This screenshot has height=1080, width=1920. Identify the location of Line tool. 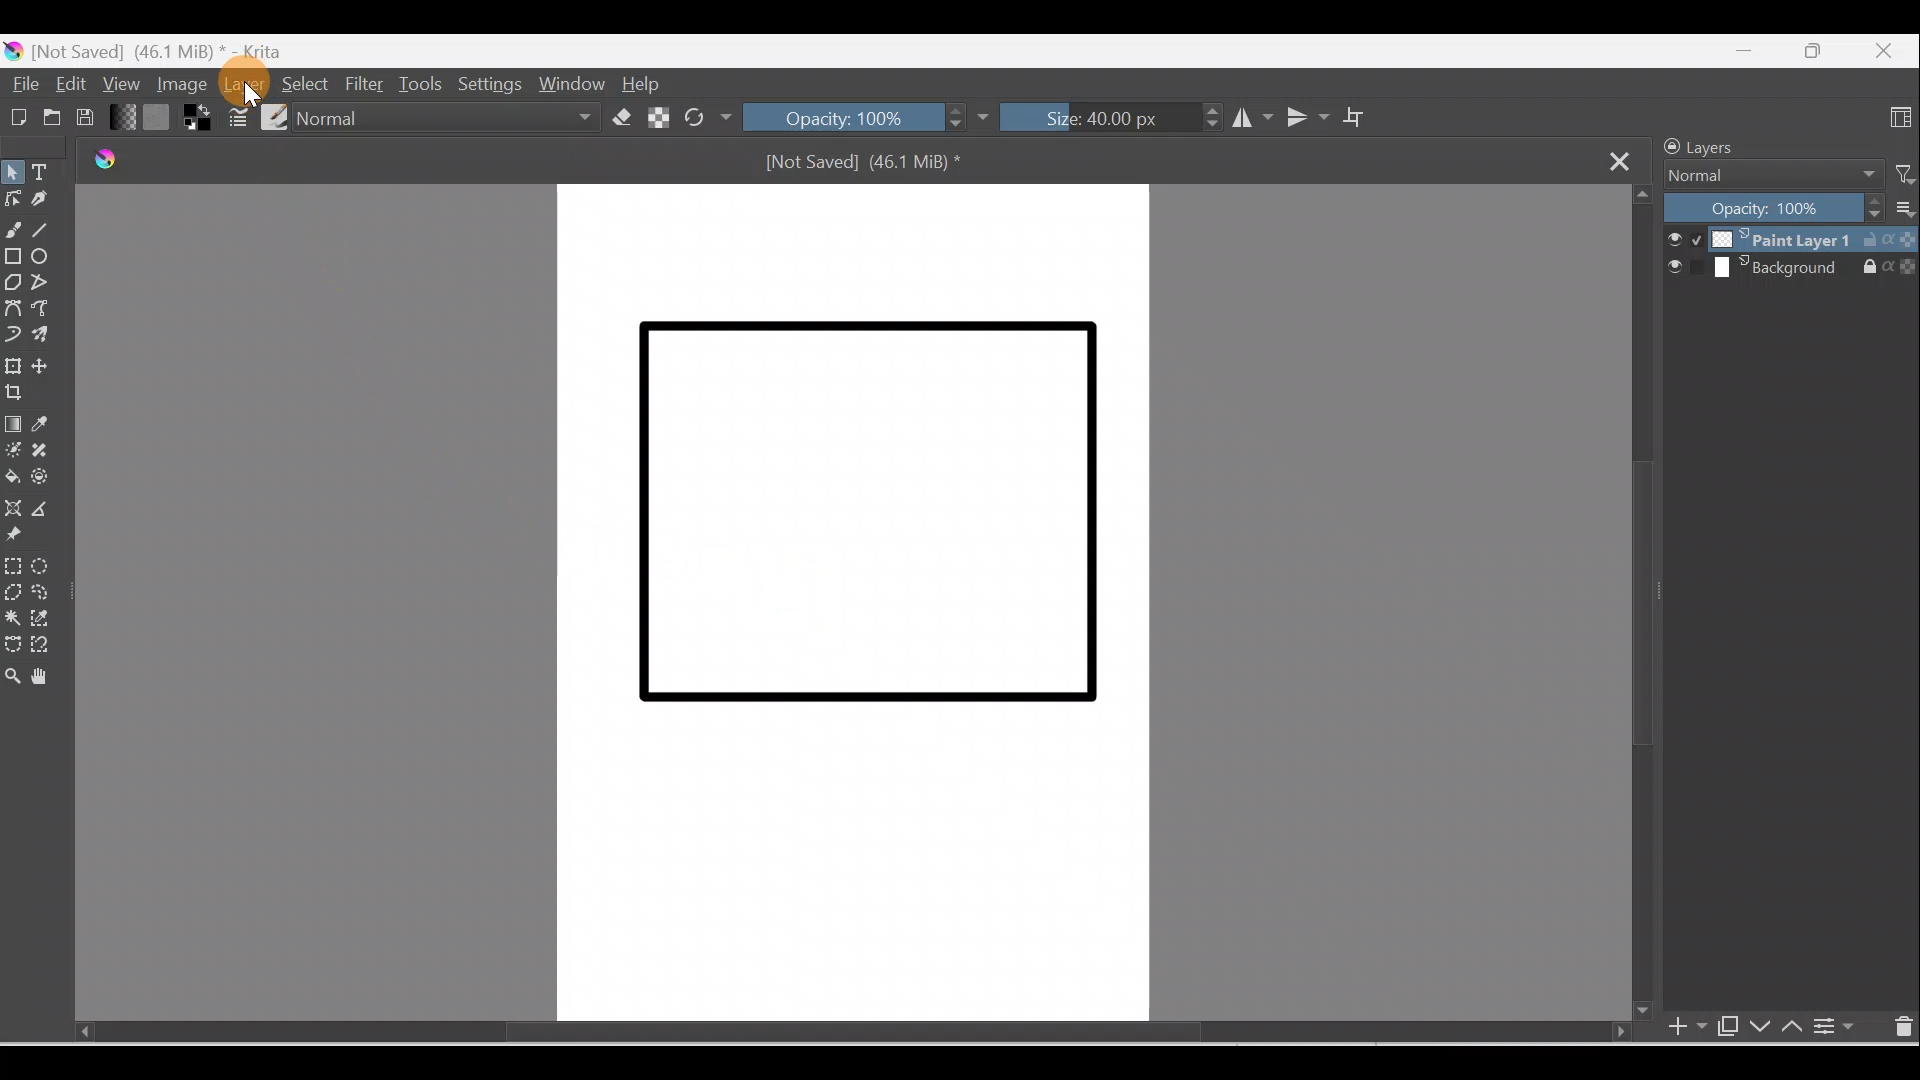
(45, 230).